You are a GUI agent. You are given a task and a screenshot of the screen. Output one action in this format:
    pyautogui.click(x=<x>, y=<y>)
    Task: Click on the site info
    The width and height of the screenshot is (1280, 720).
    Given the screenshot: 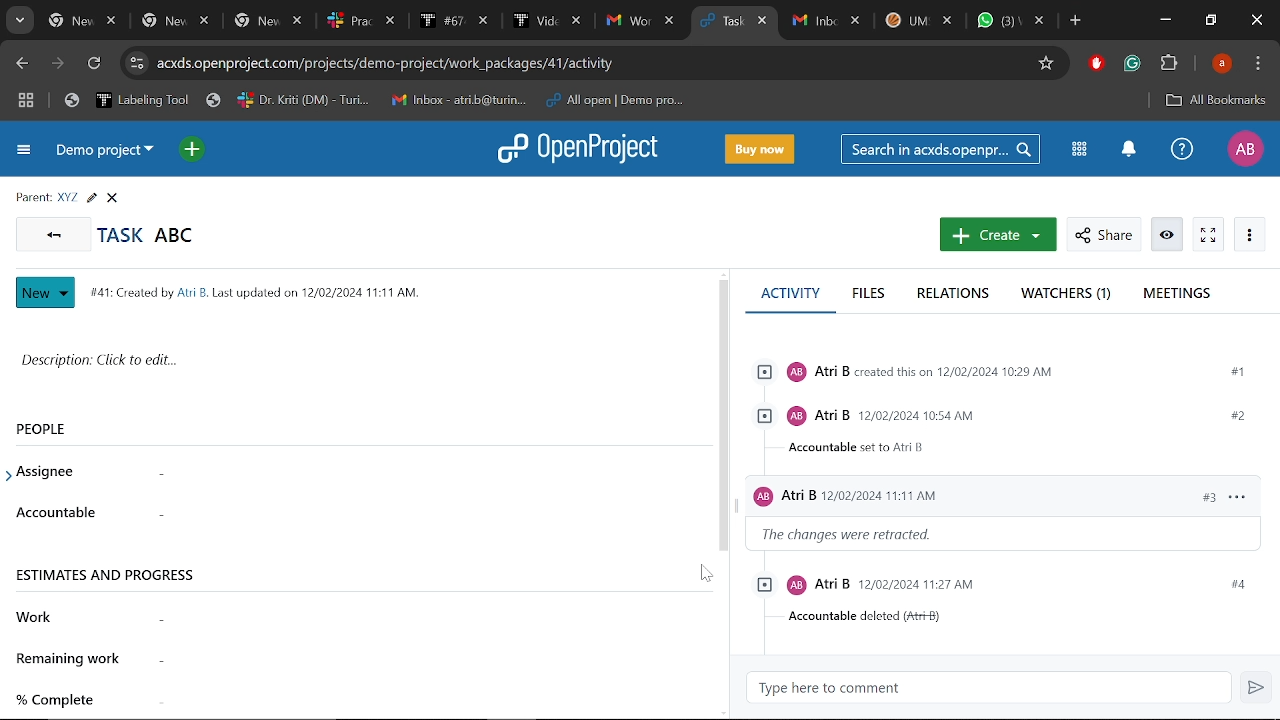 What is the action you would take?
    pyautogui.click(x=136, y=63)
    